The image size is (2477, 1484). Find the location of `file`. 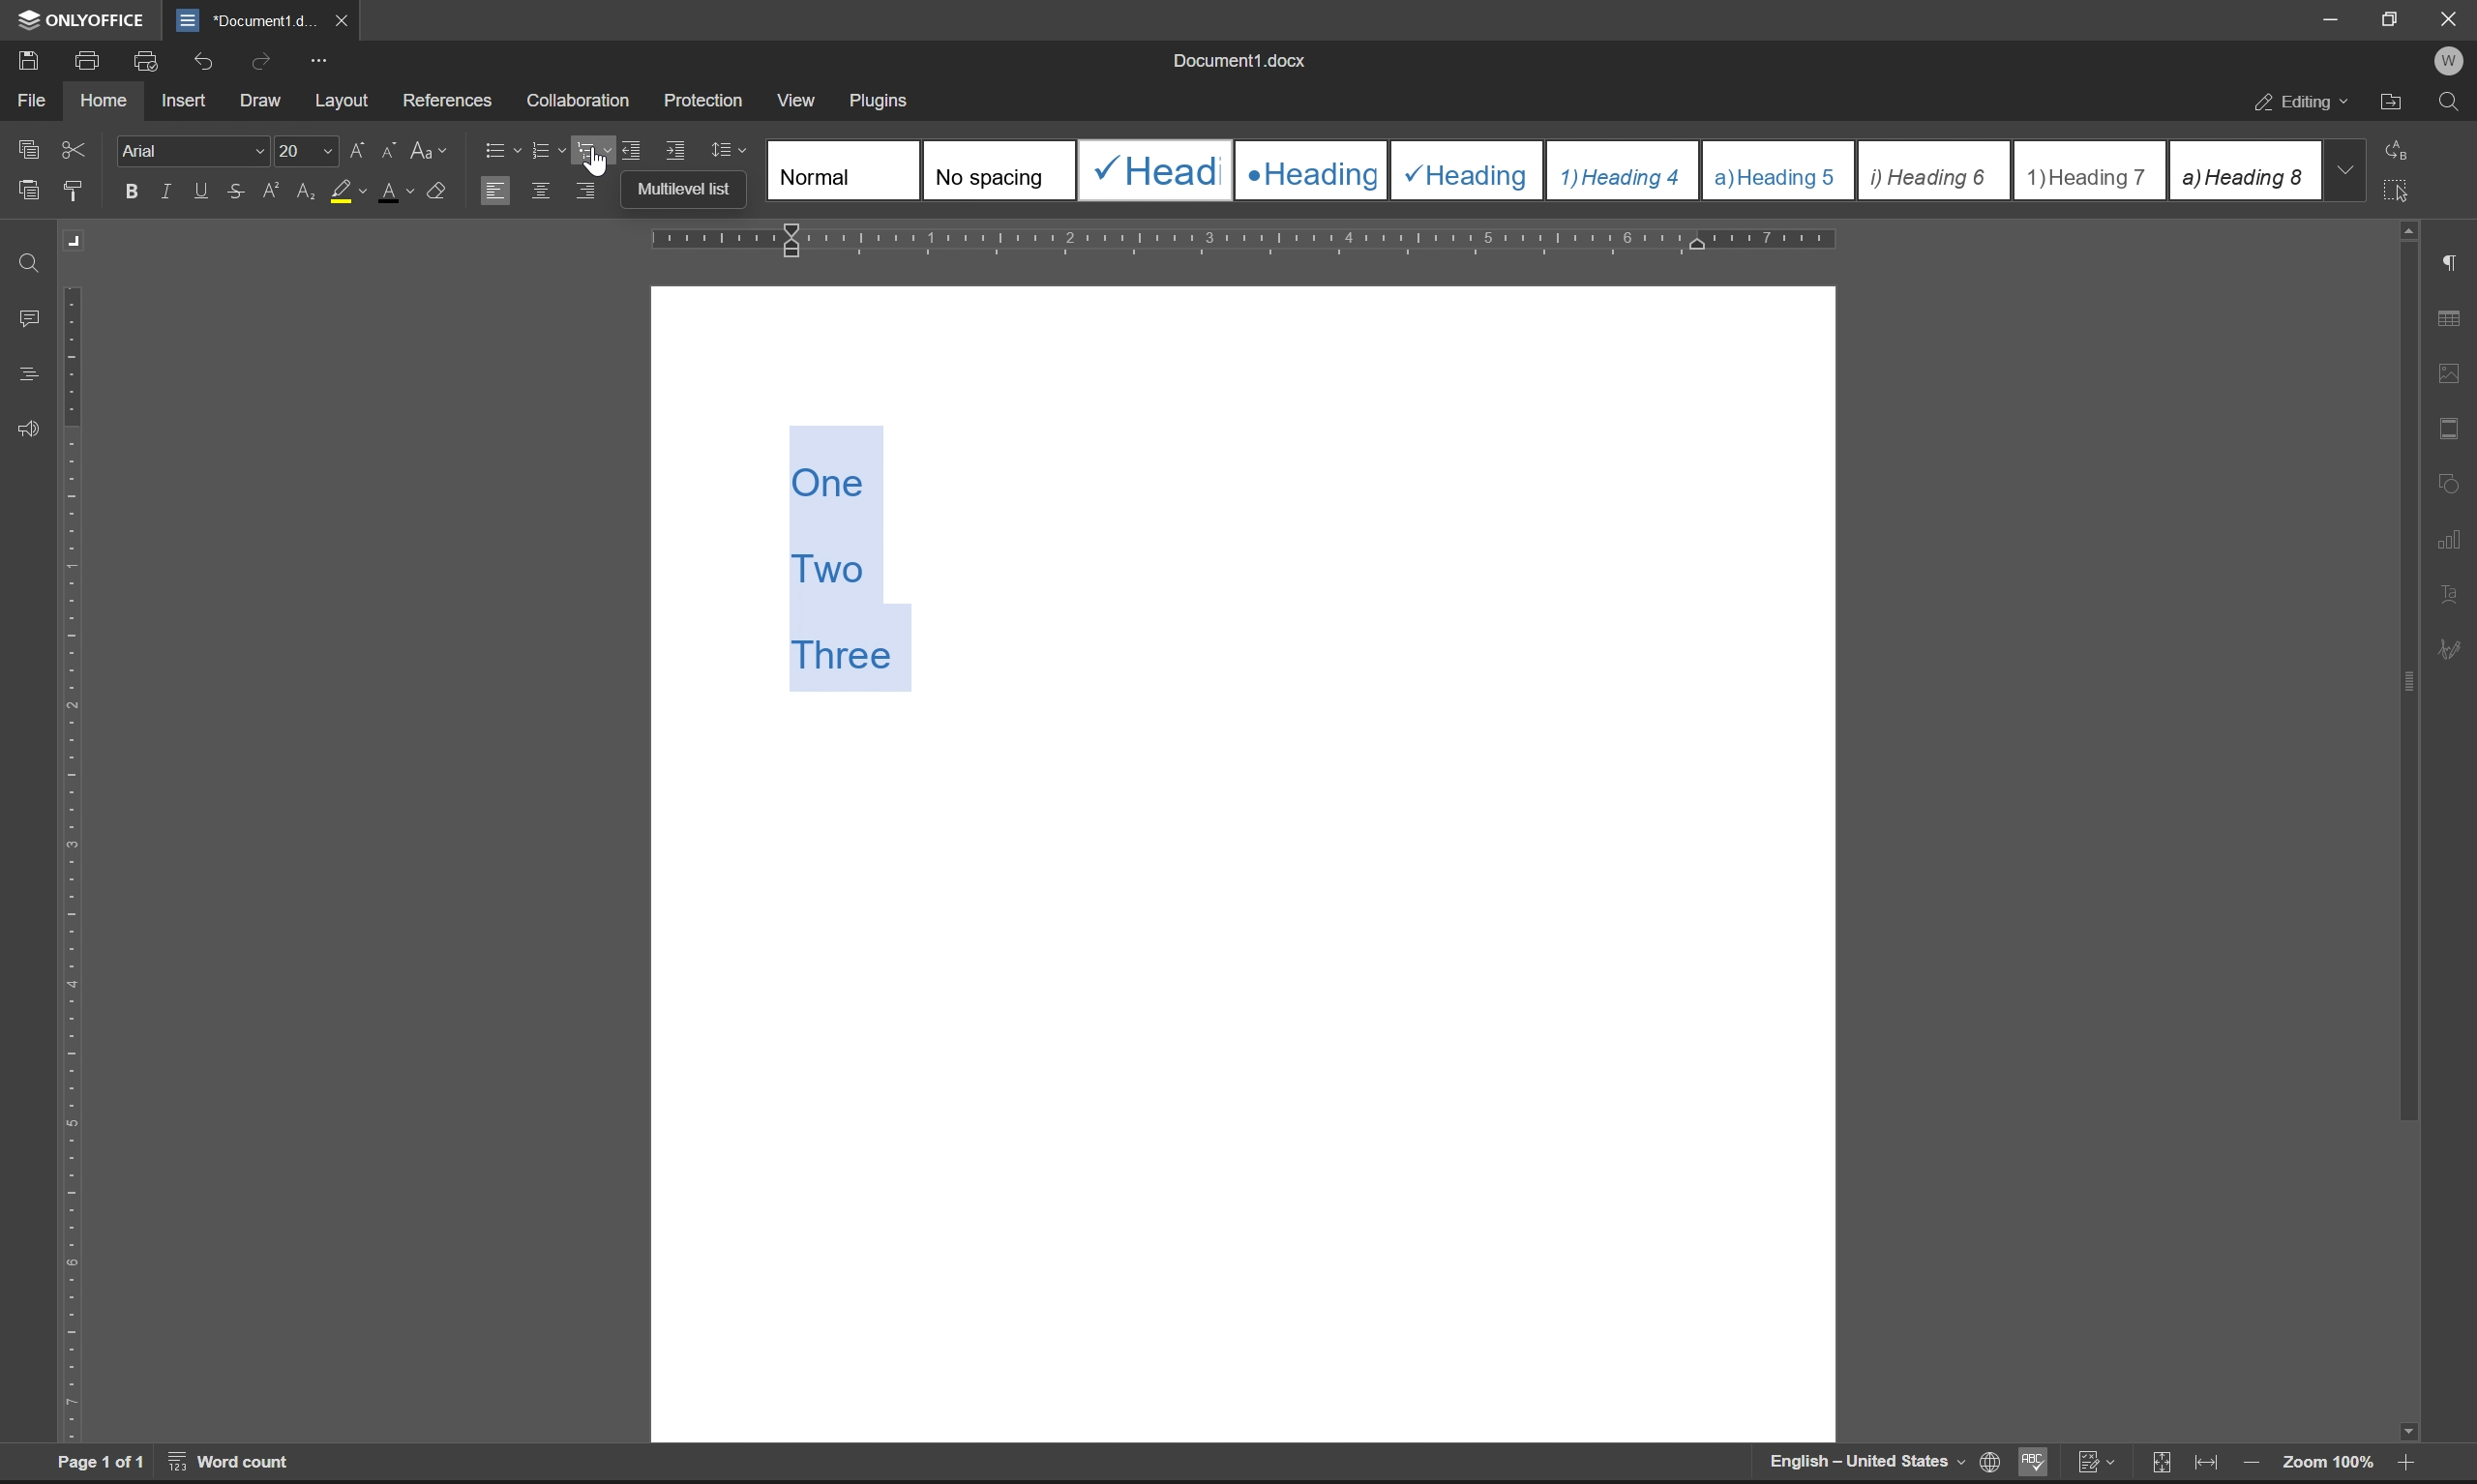

file is located at coordinates (30, 100).